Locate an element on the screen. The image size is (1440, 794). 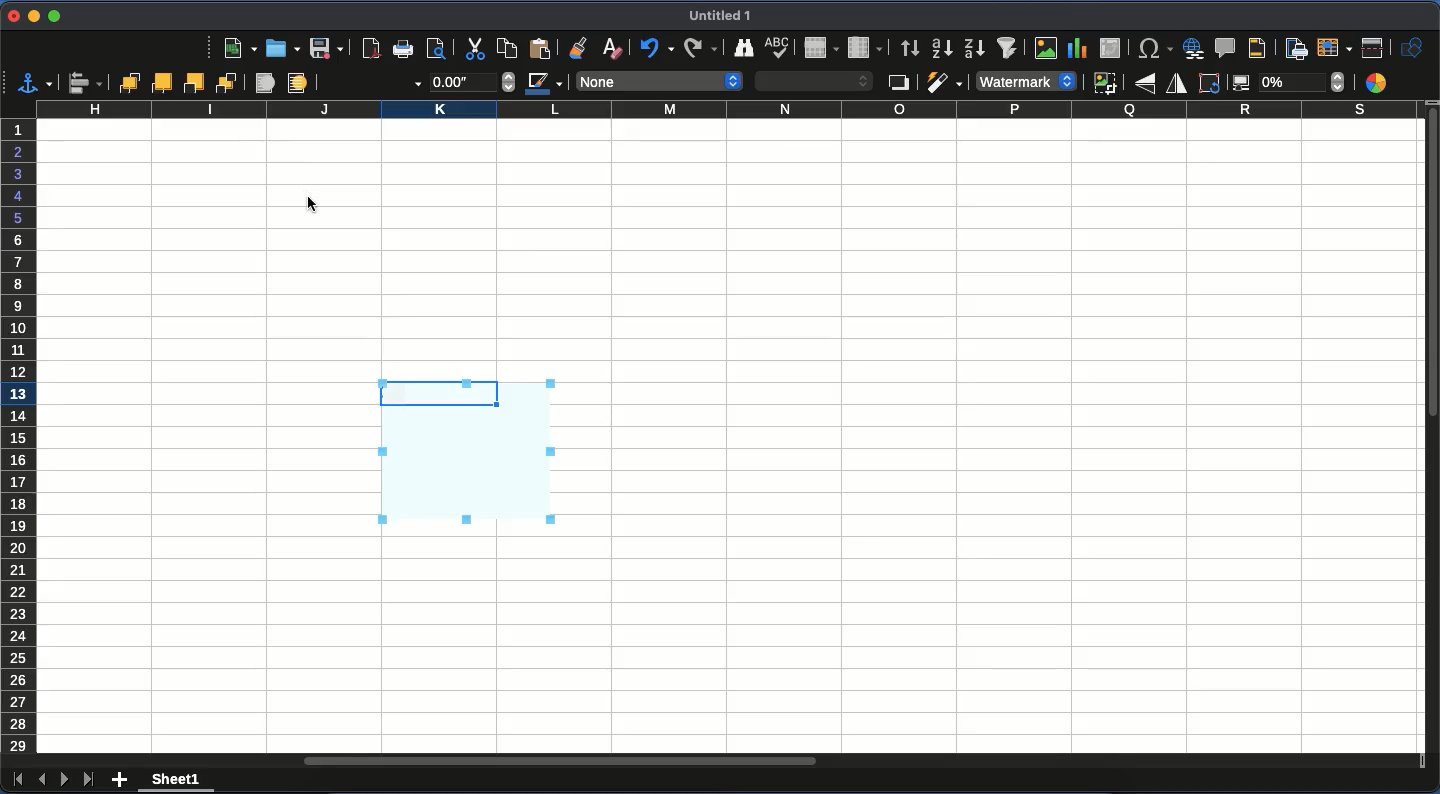
horizontal scroll bar is located at coordinates (561, 761).